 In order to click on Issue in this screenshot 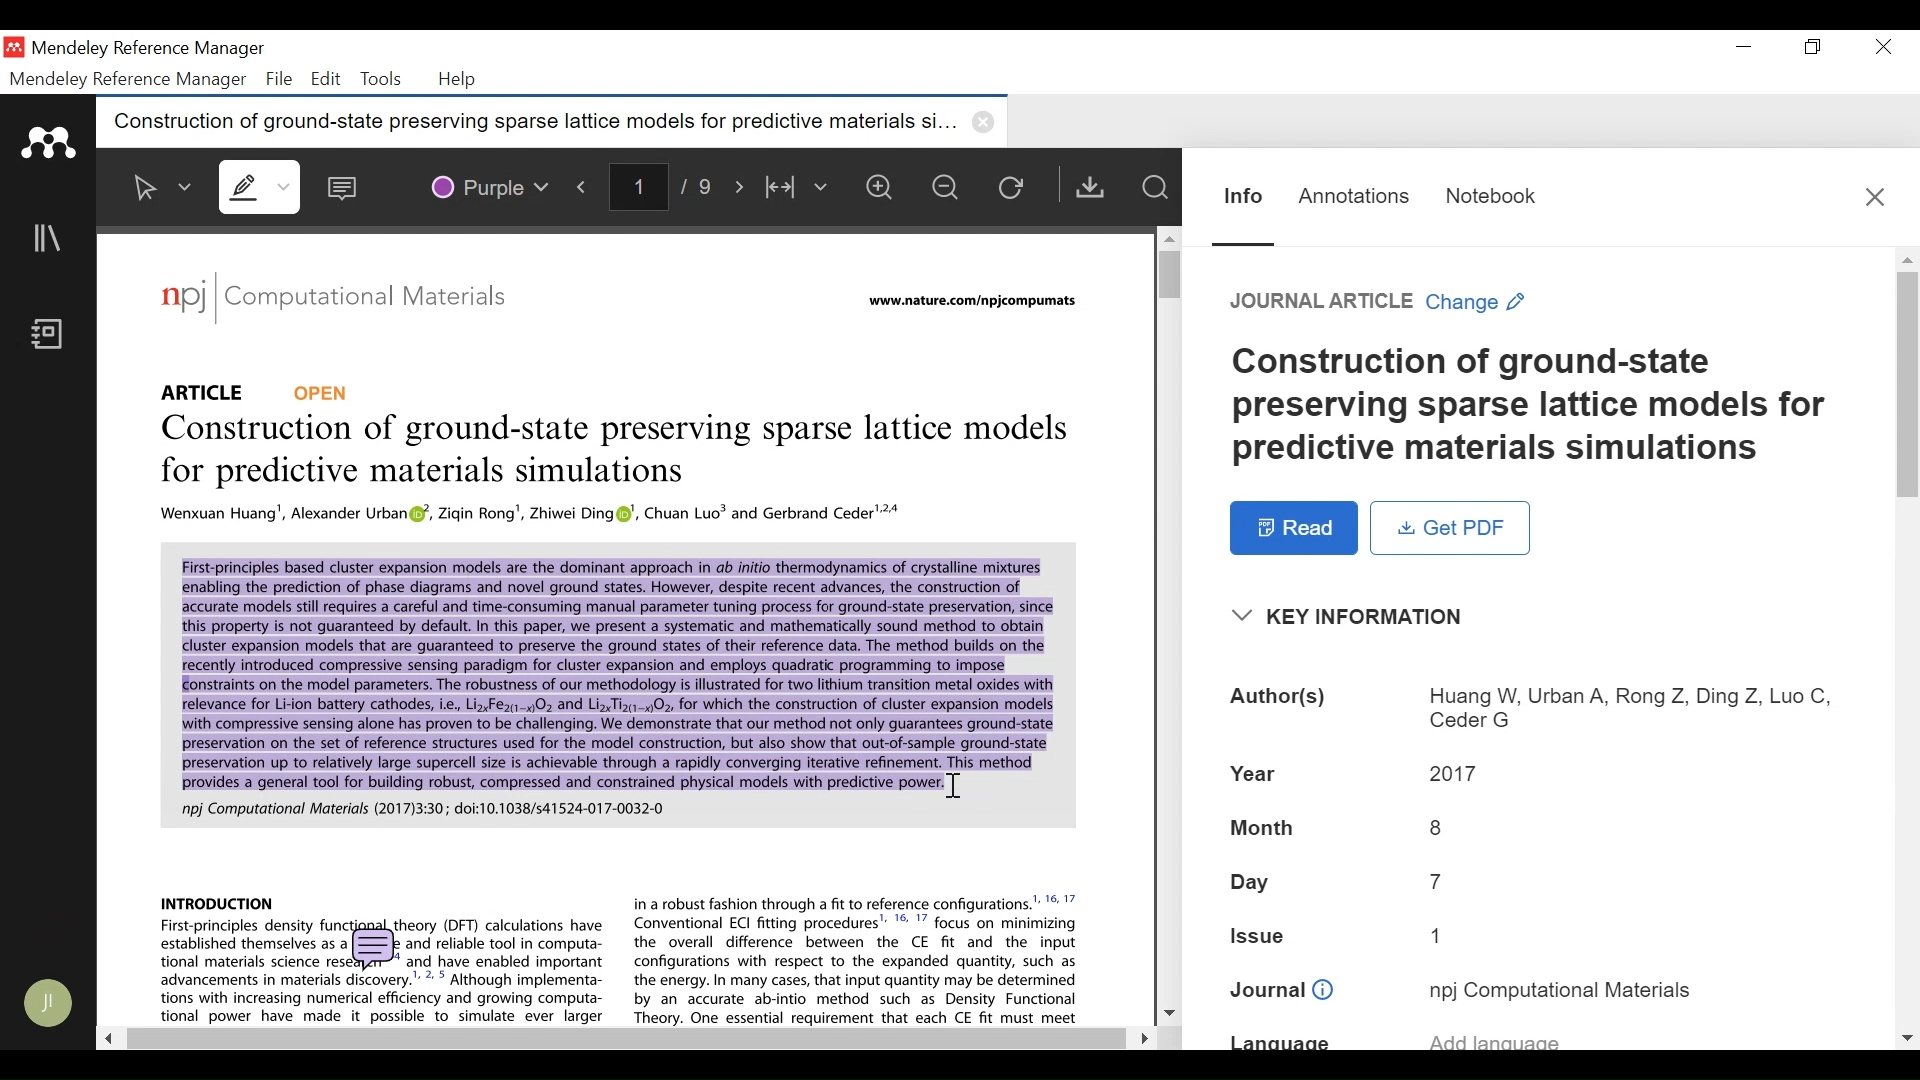, I will do `click(1444, 934)`.